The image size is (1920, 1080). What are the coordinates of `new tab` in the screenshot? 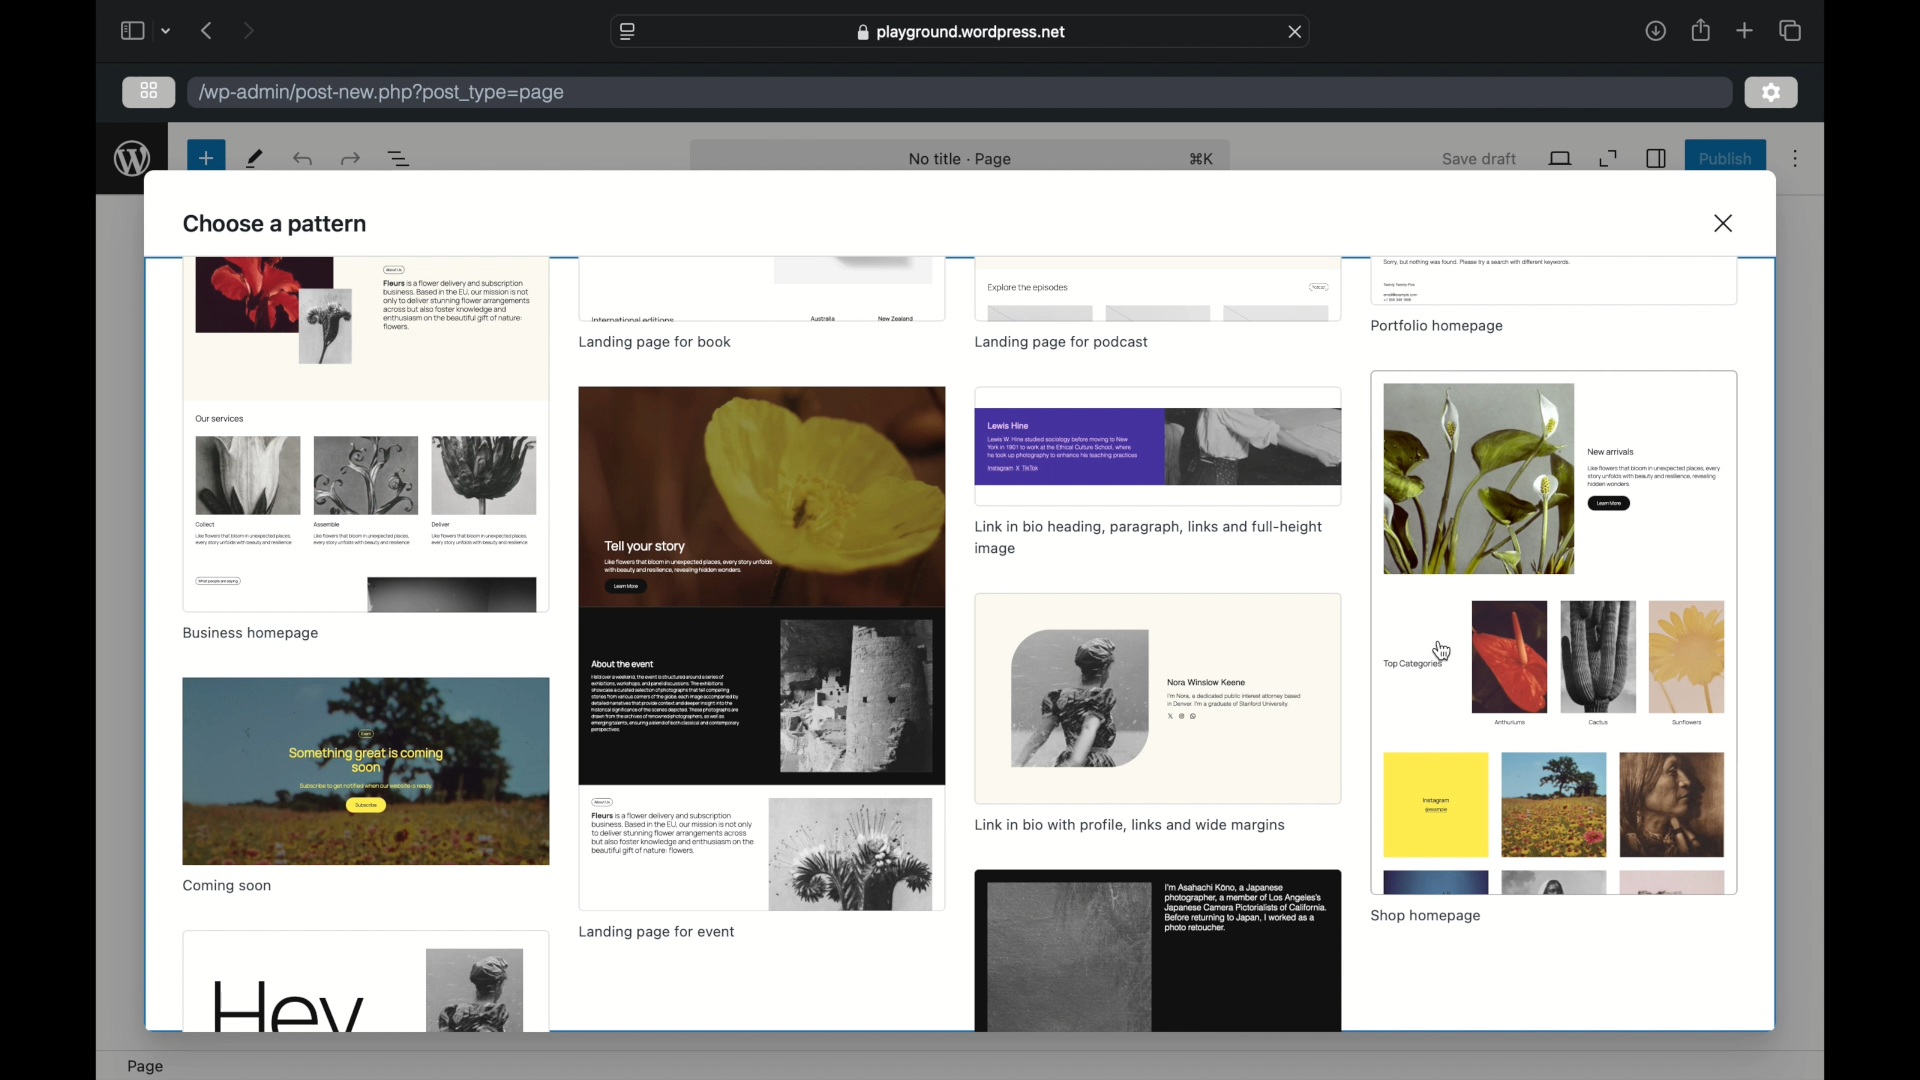 It's located at (1745, 30).